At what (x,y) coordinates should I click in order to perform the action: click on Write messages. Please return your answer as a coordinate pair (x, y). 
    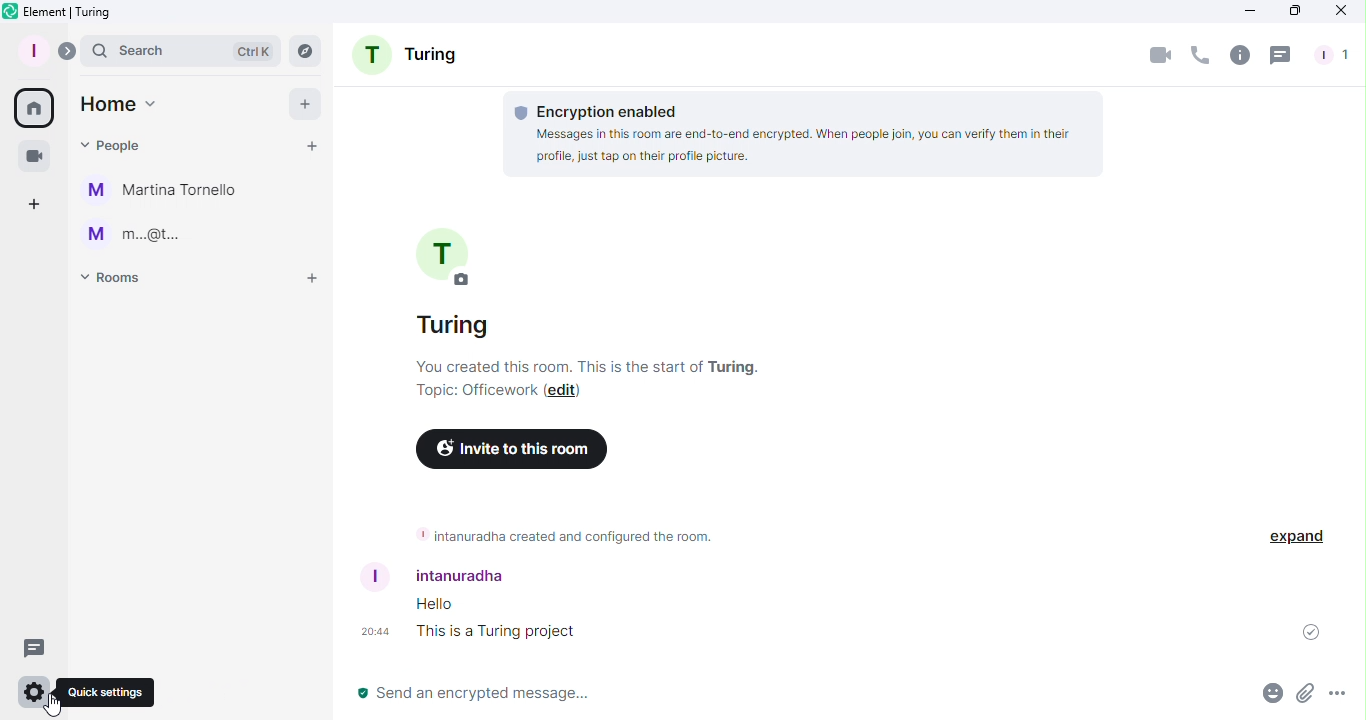
    Looking at the image, I should click on (755, 696).